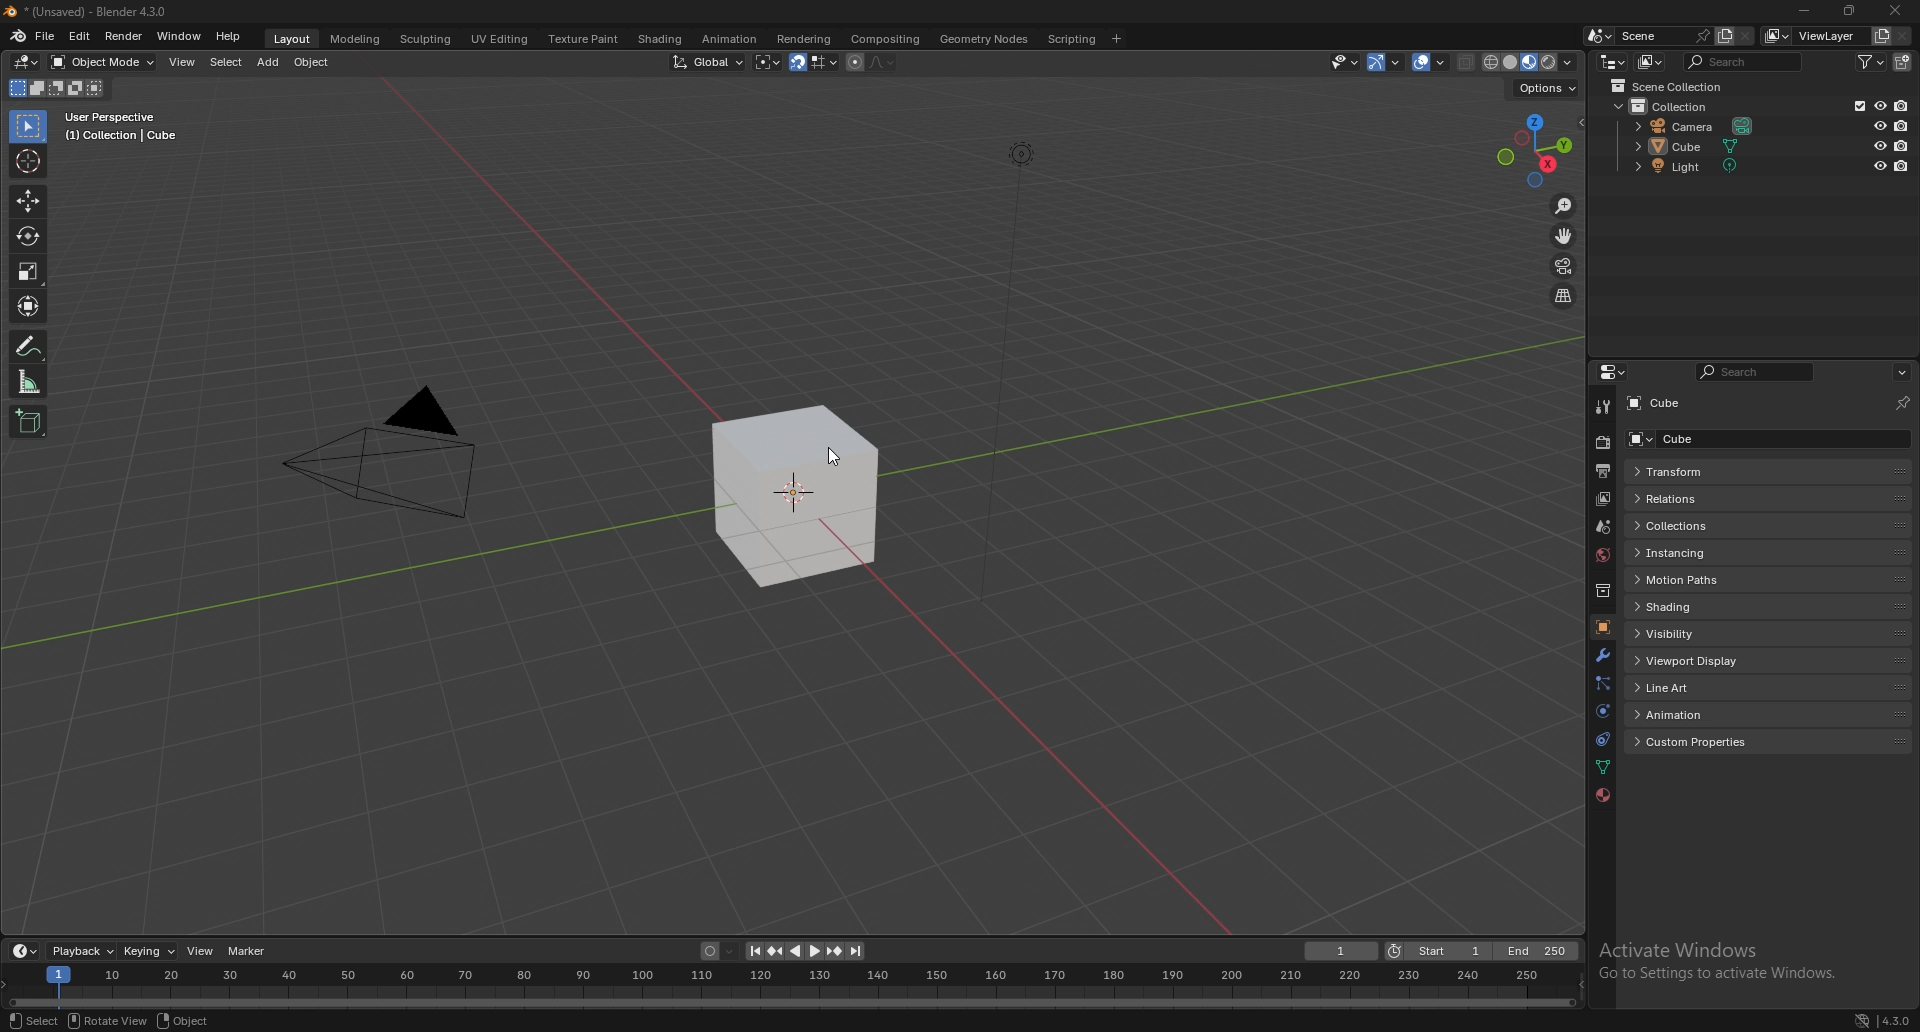 The width and height of the screenshot is (1920, 1032). I want to click on toggle xray, so click(1467, 62).